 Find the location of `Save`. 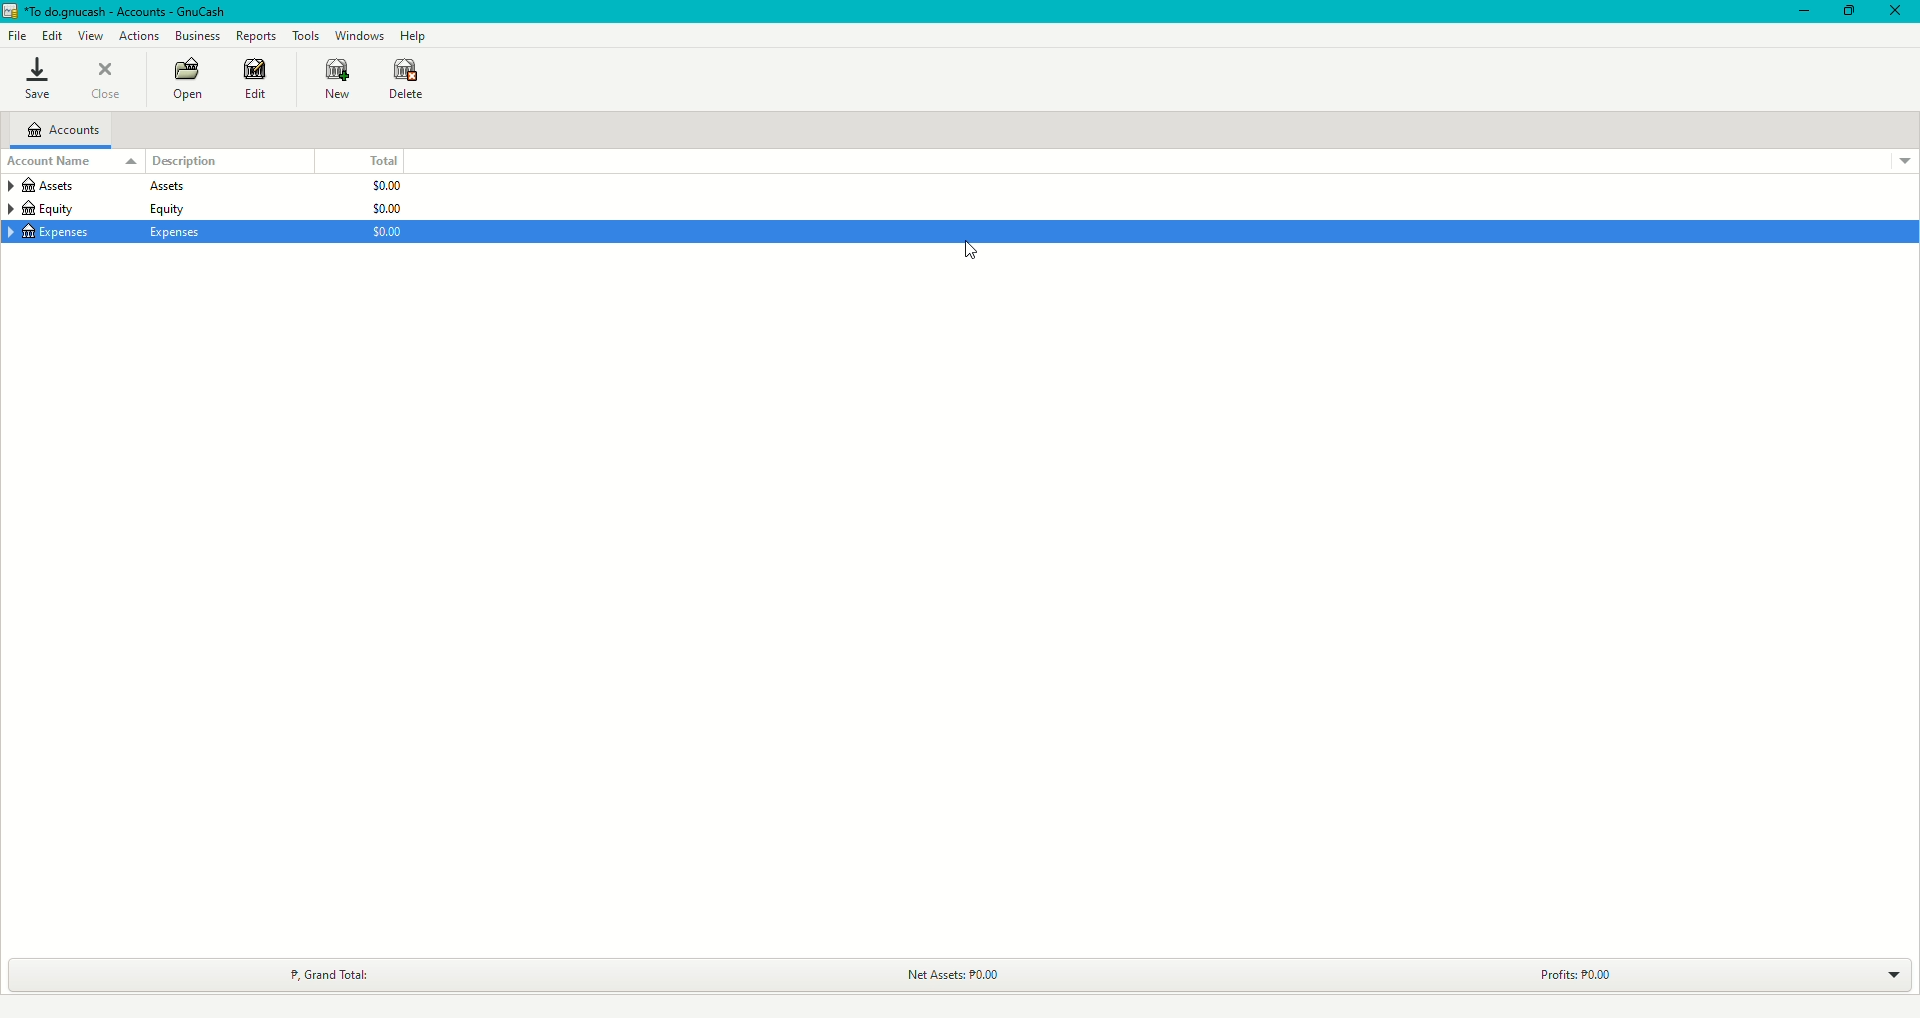

Save is located at coordinates (38, 78).